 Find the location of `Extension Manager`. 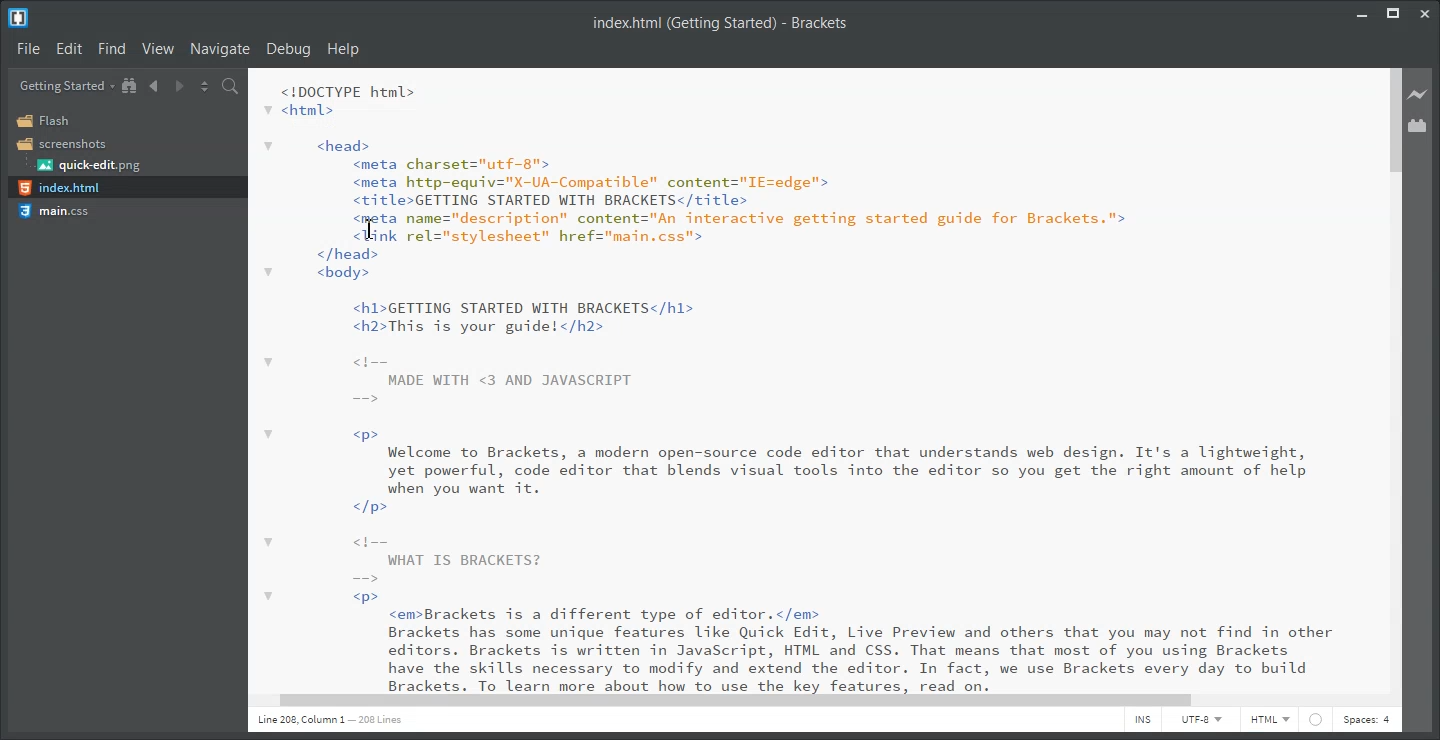

Extension Manager is located at coordinates (1419, 126).